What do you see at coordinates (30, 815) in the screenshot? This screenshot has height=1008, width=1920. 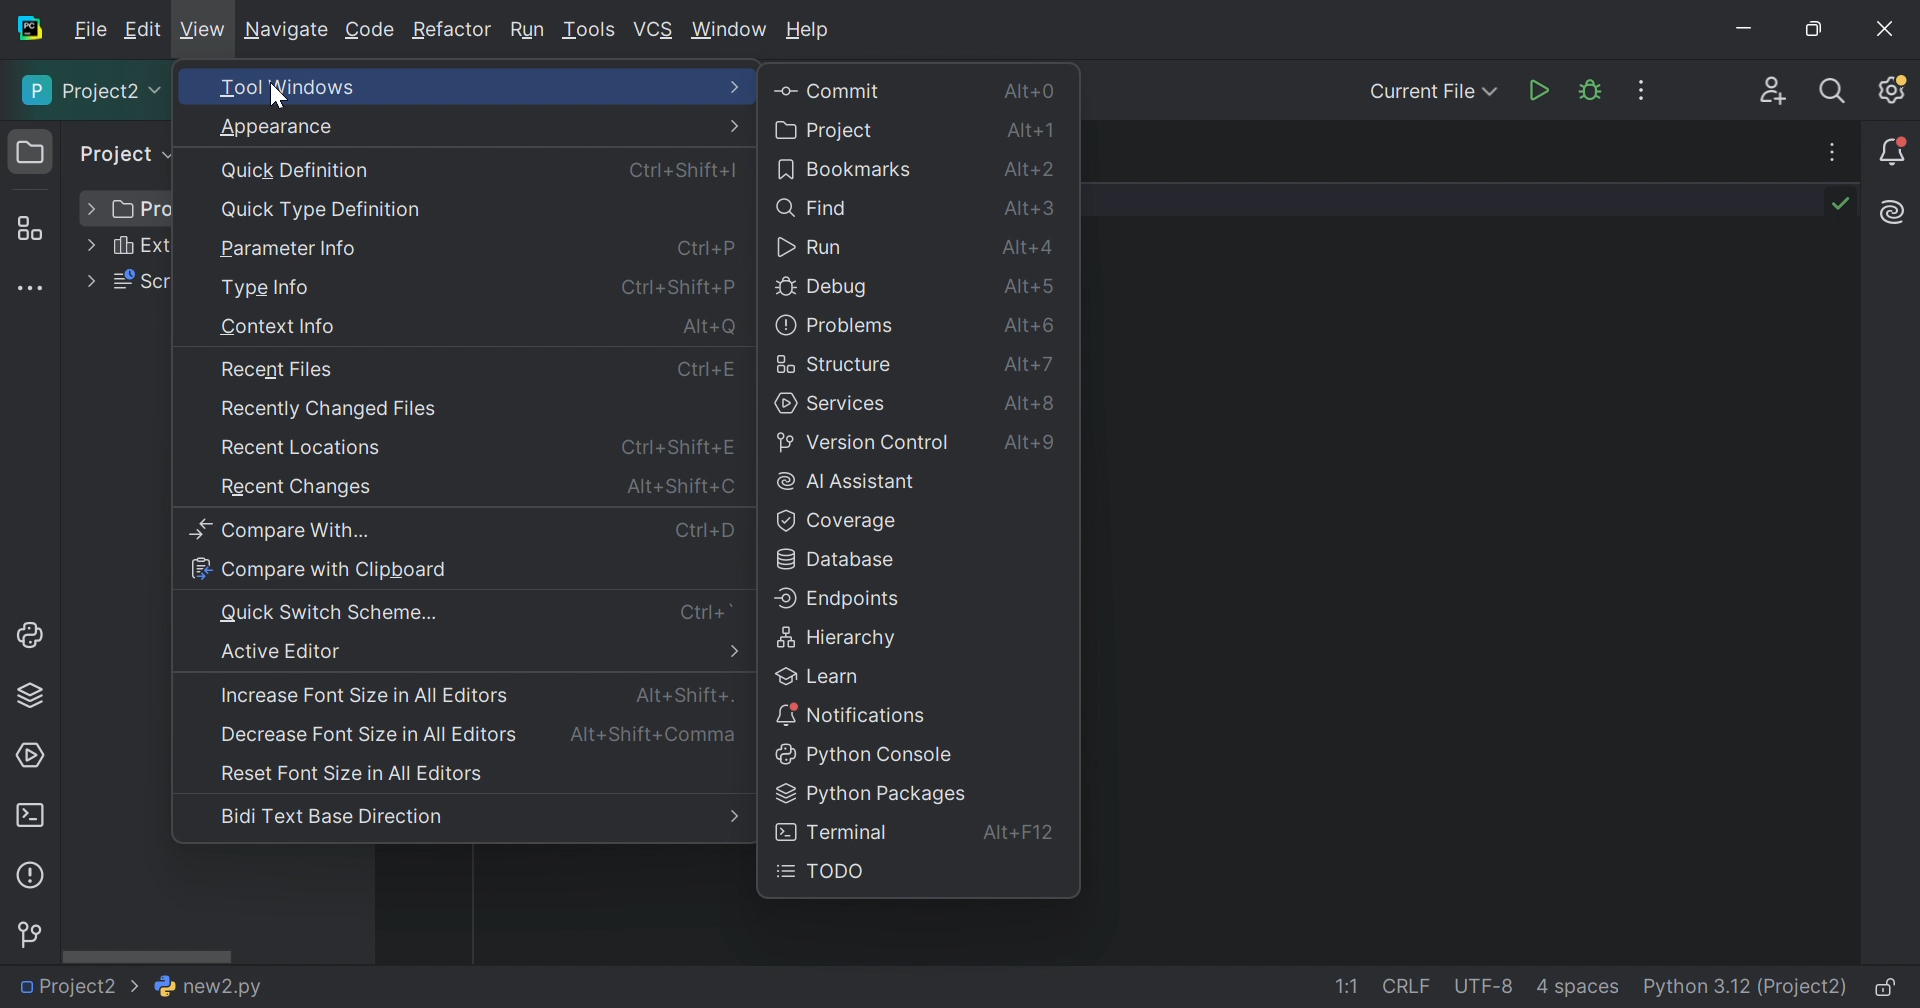 I see `Terminal` at bounding box center [30, 815].